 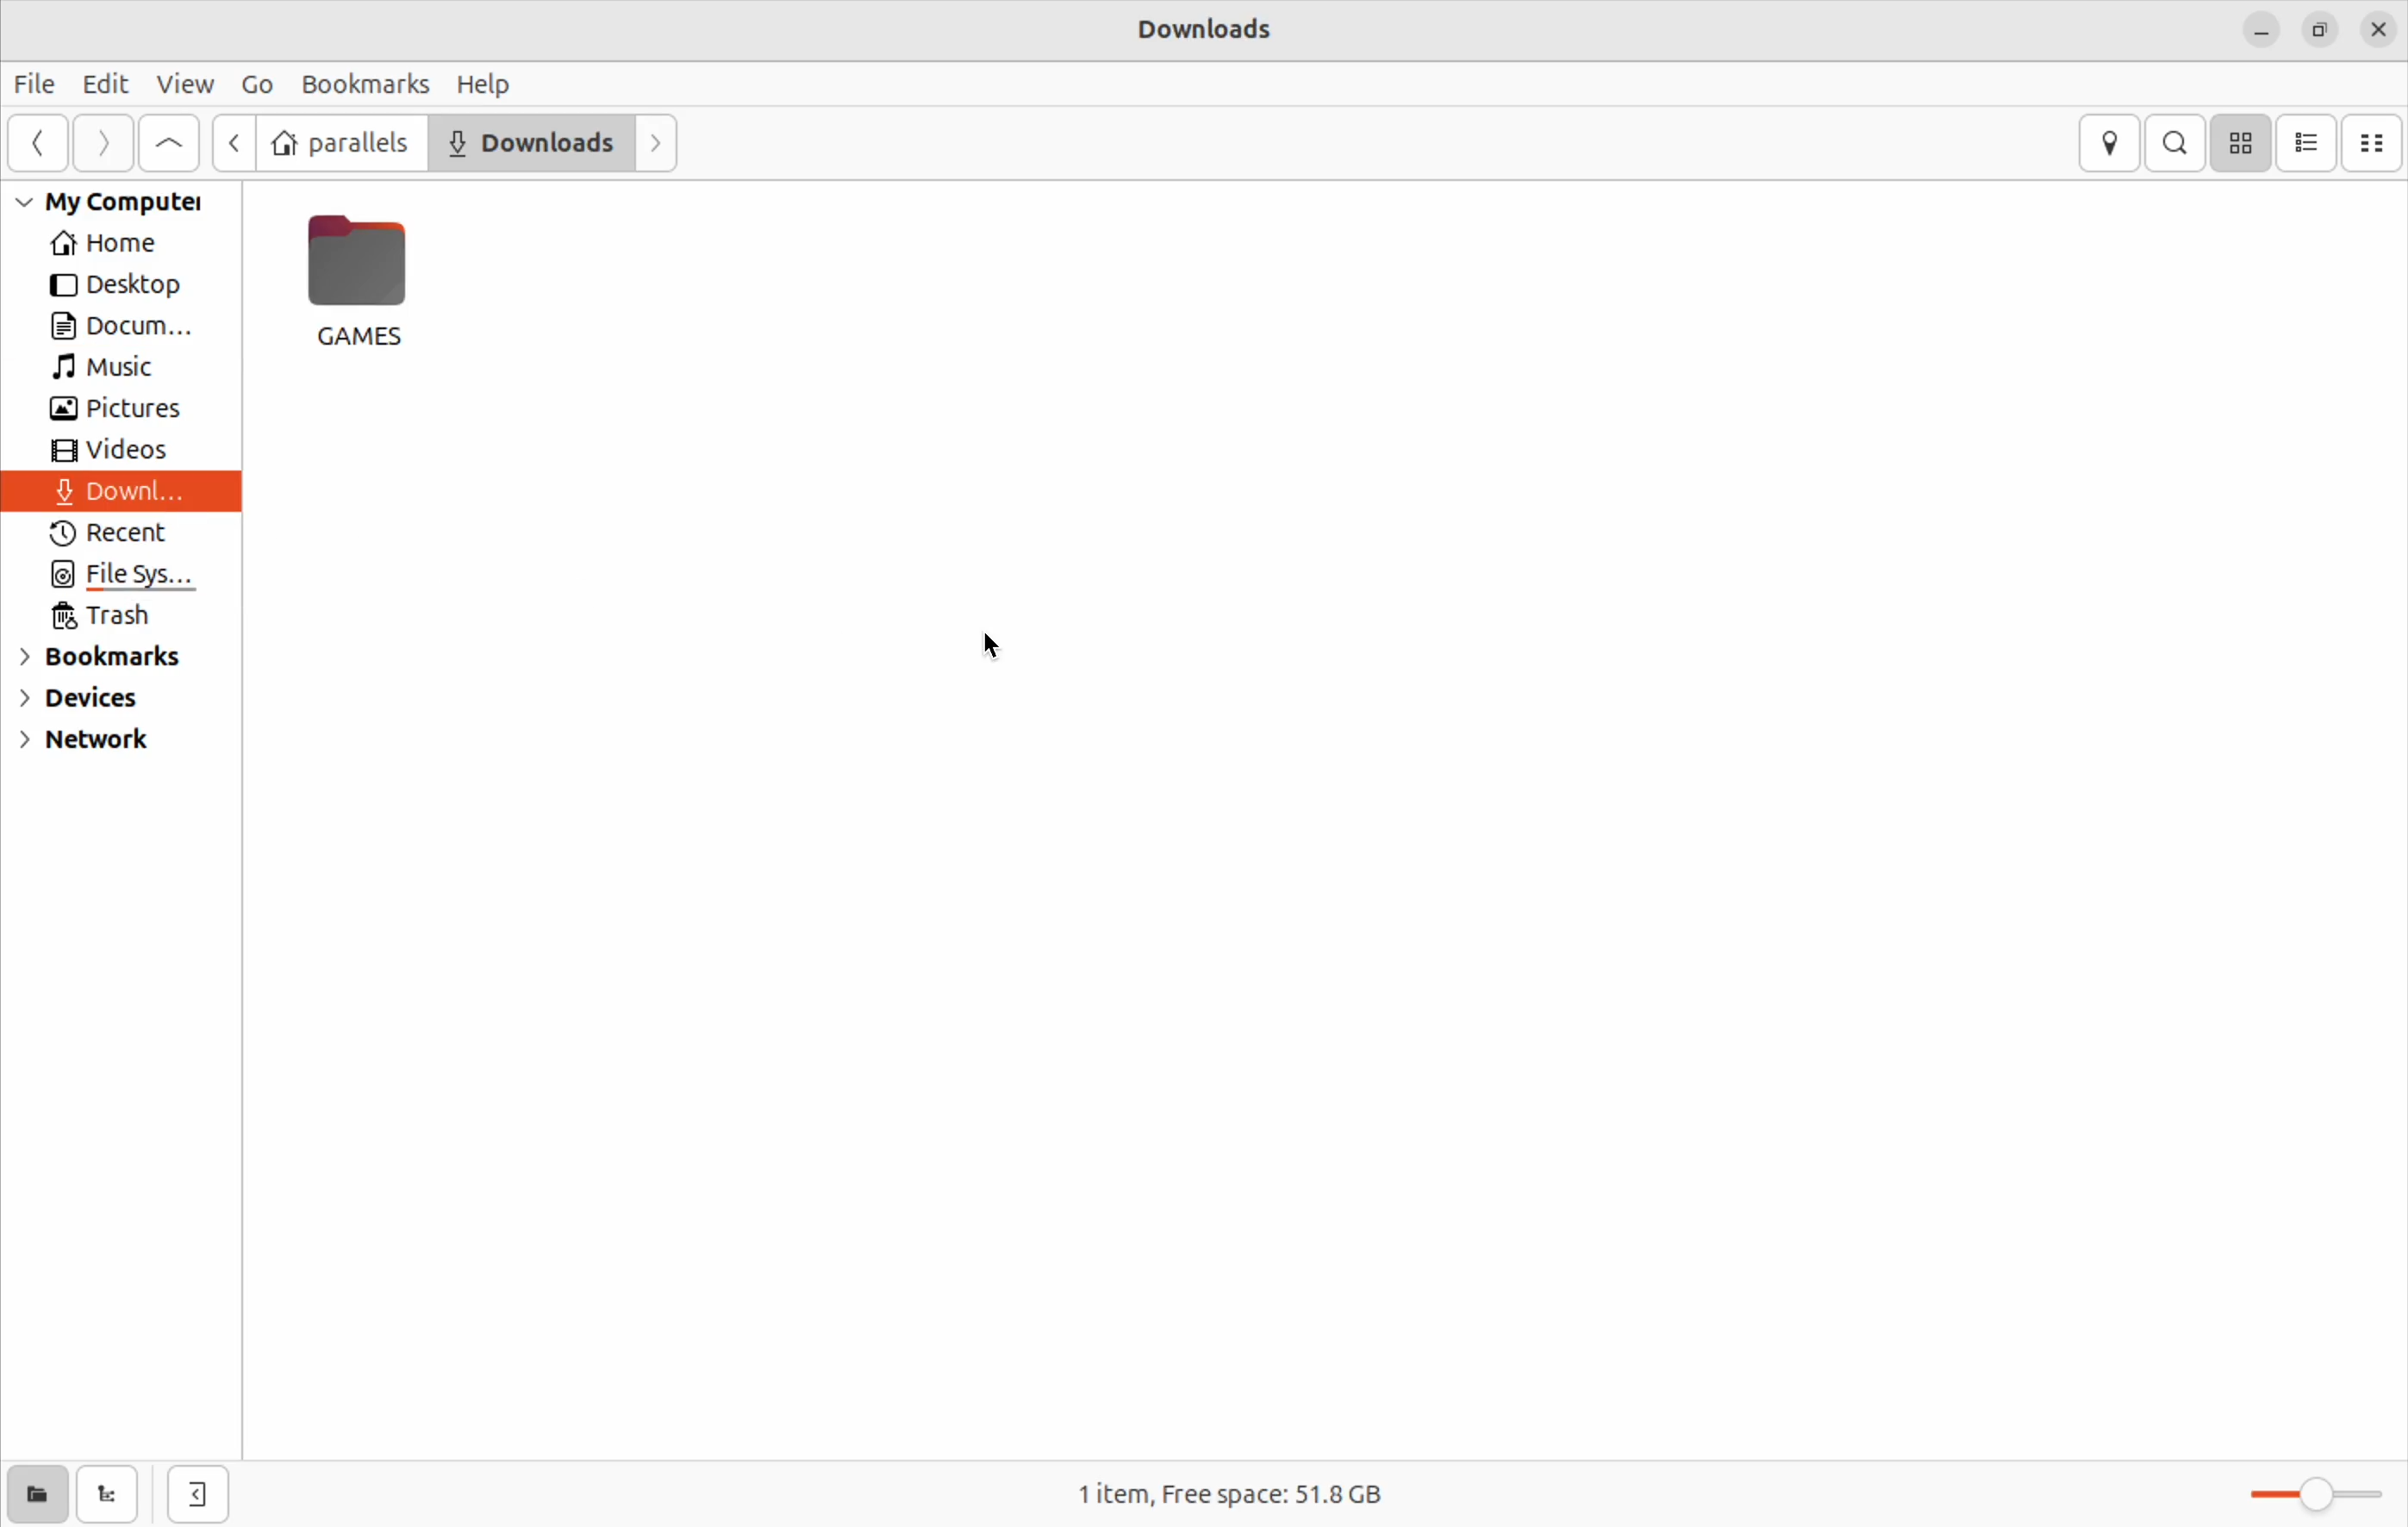 What do you see at coordinates (238, 142) in the screenshot?
I see `back` at bounding box center [238, 142].